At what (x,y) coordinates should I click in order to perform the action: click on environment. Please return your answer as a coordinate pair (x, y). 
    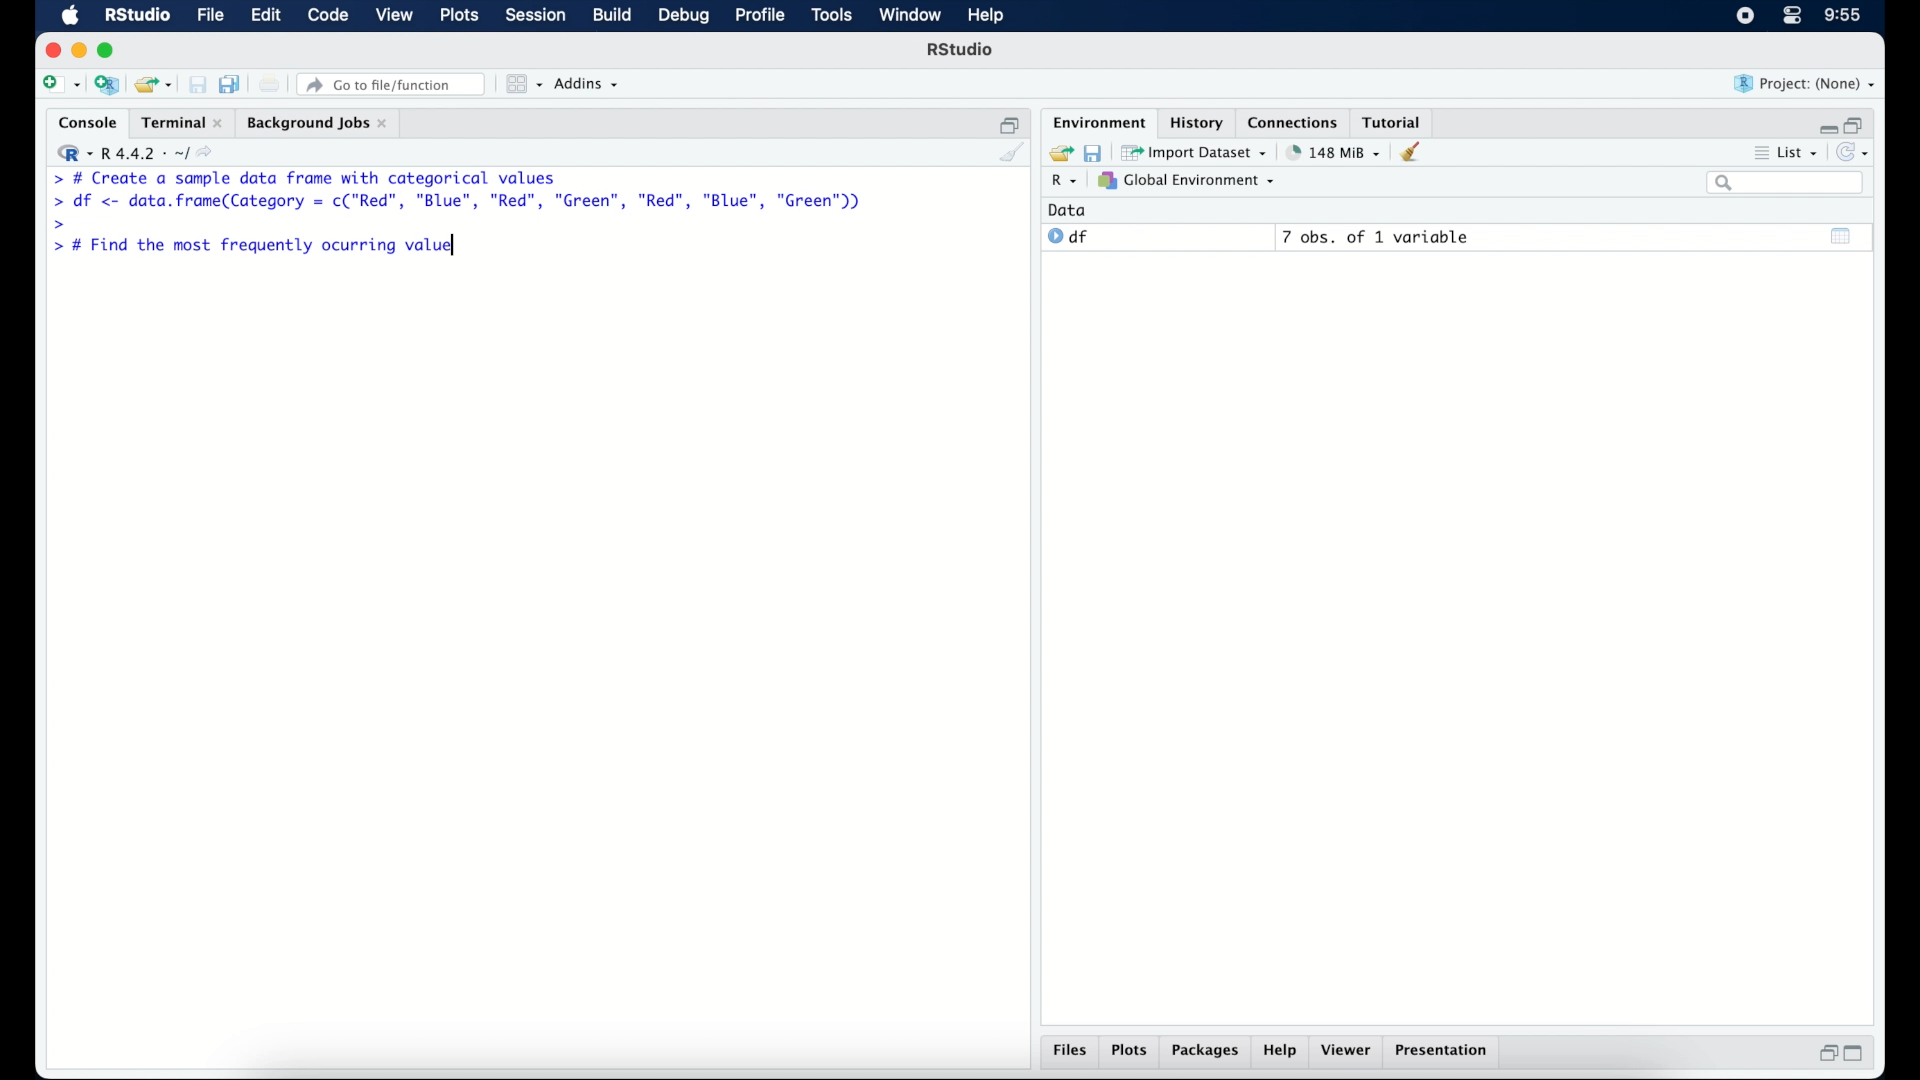
    Looking at the image, I should click on (1098, 121).